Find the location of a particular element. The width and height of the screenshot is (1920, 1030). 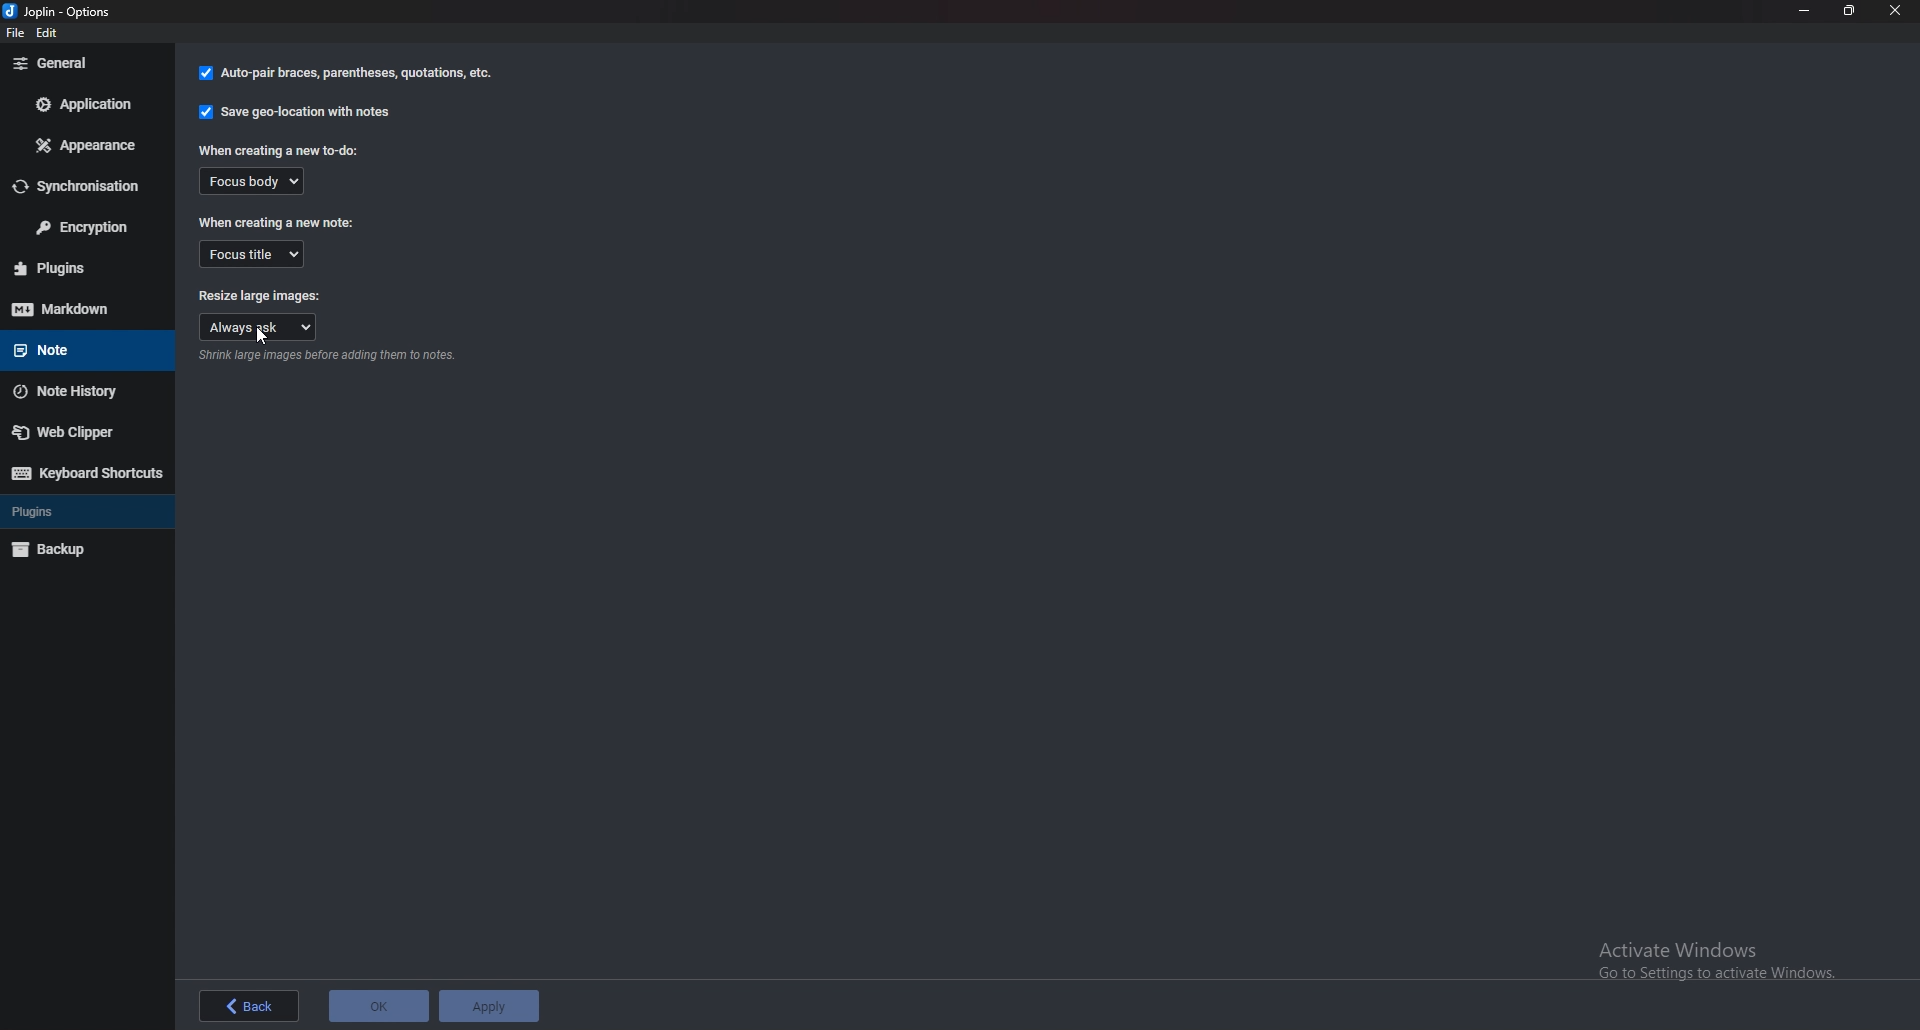

Focus body is located at coordinates (250, 180).